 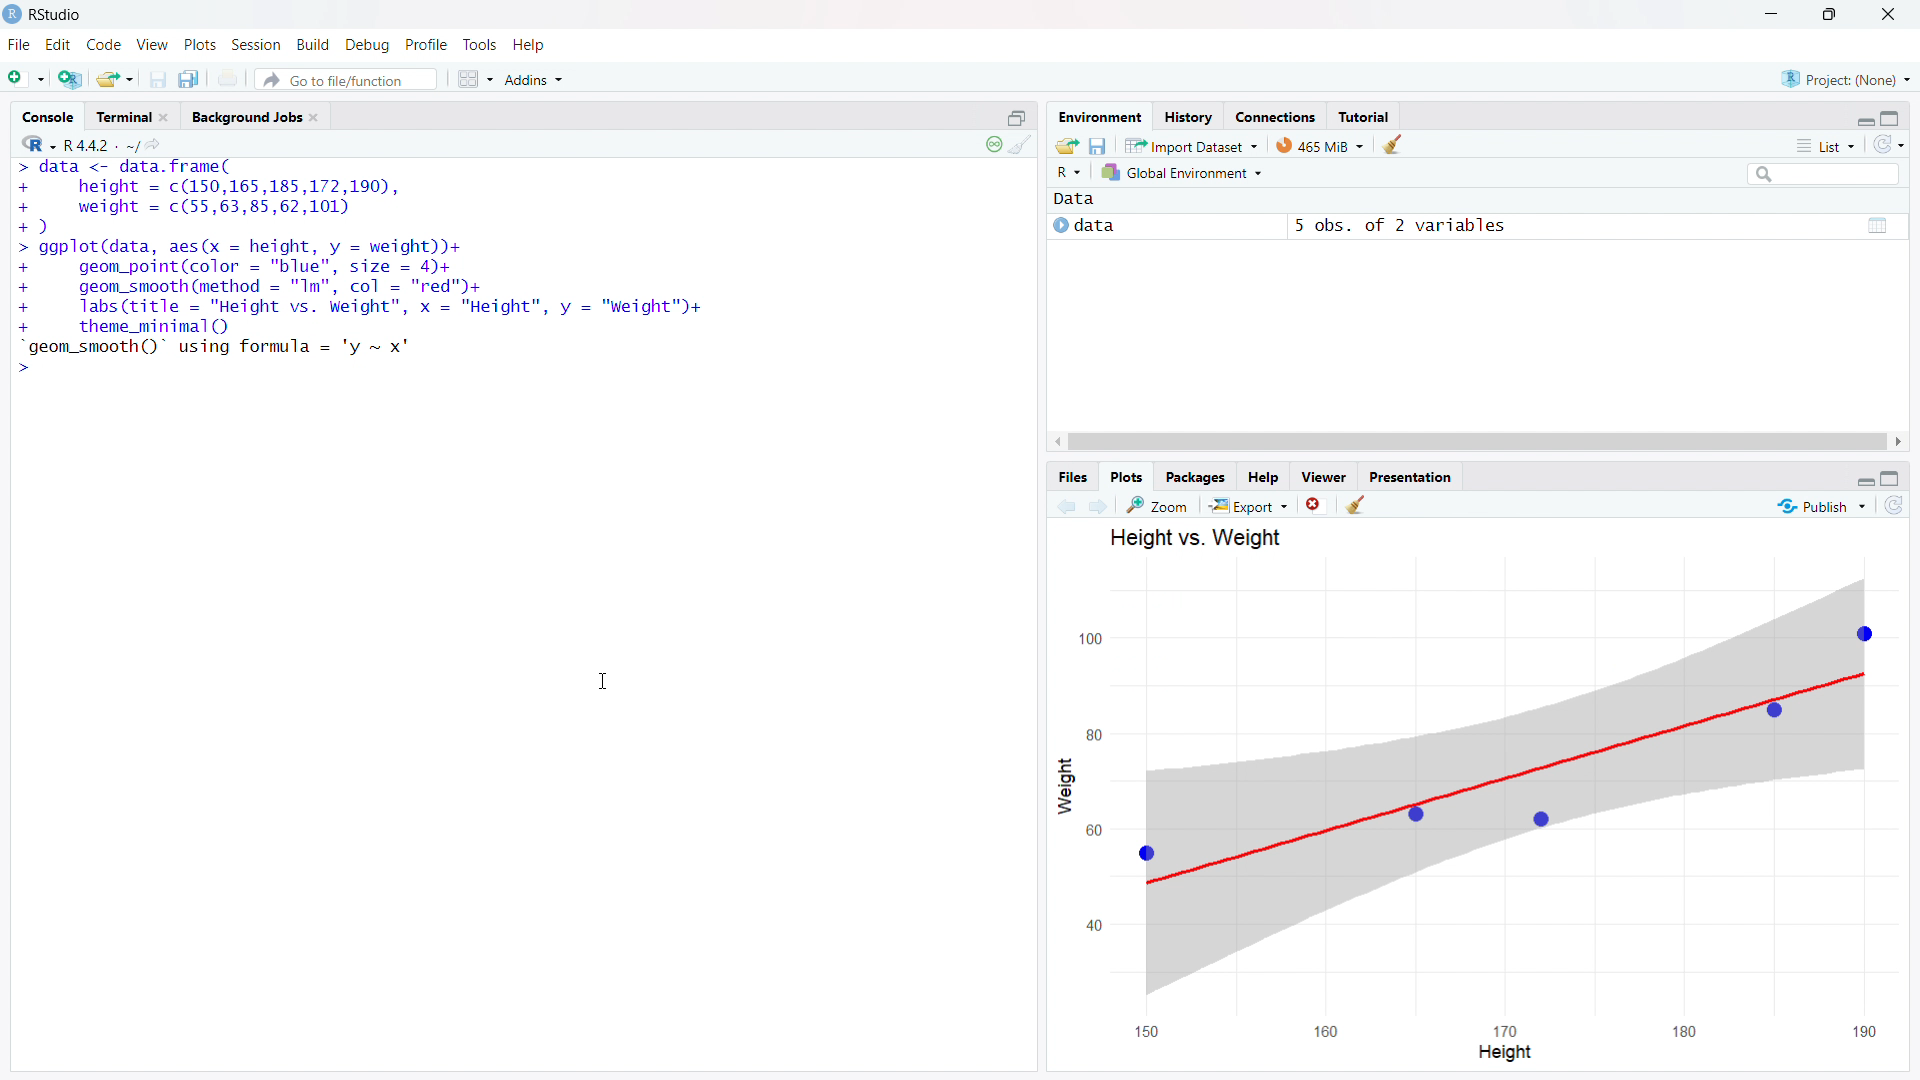 I want to click on scroll right, so click(x=1900, y=442).